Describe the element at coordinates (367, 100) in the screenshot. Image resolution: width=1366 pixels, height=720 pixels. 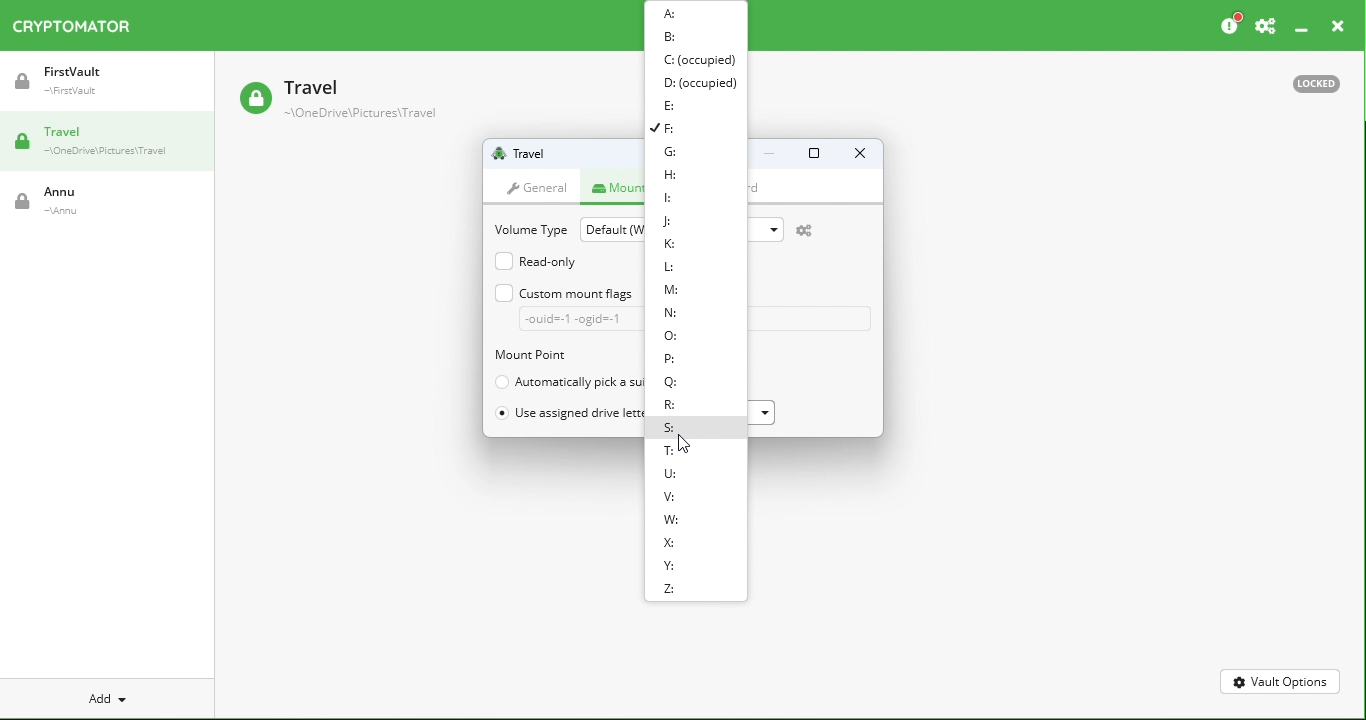
I see `Travel Vault` at that location.